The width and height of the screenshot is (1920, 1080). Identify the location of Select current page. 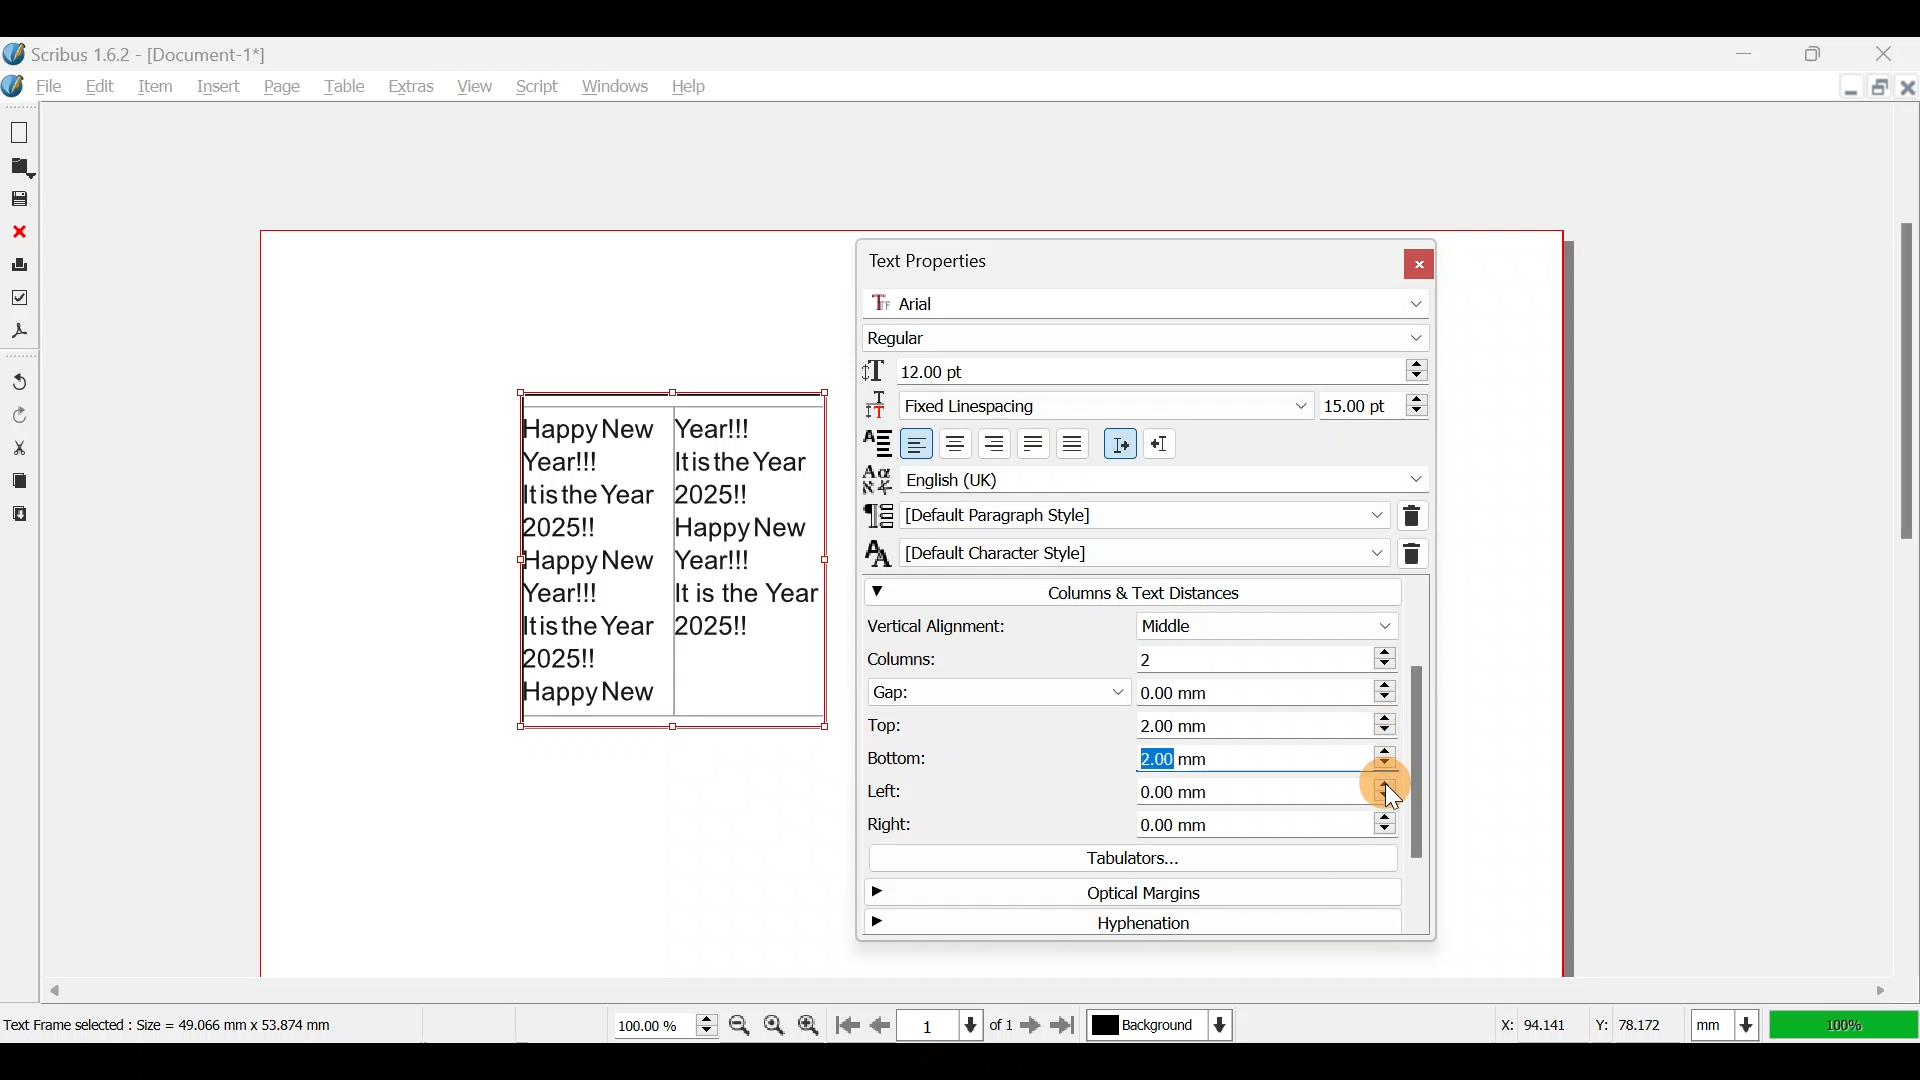
(956, 1024).